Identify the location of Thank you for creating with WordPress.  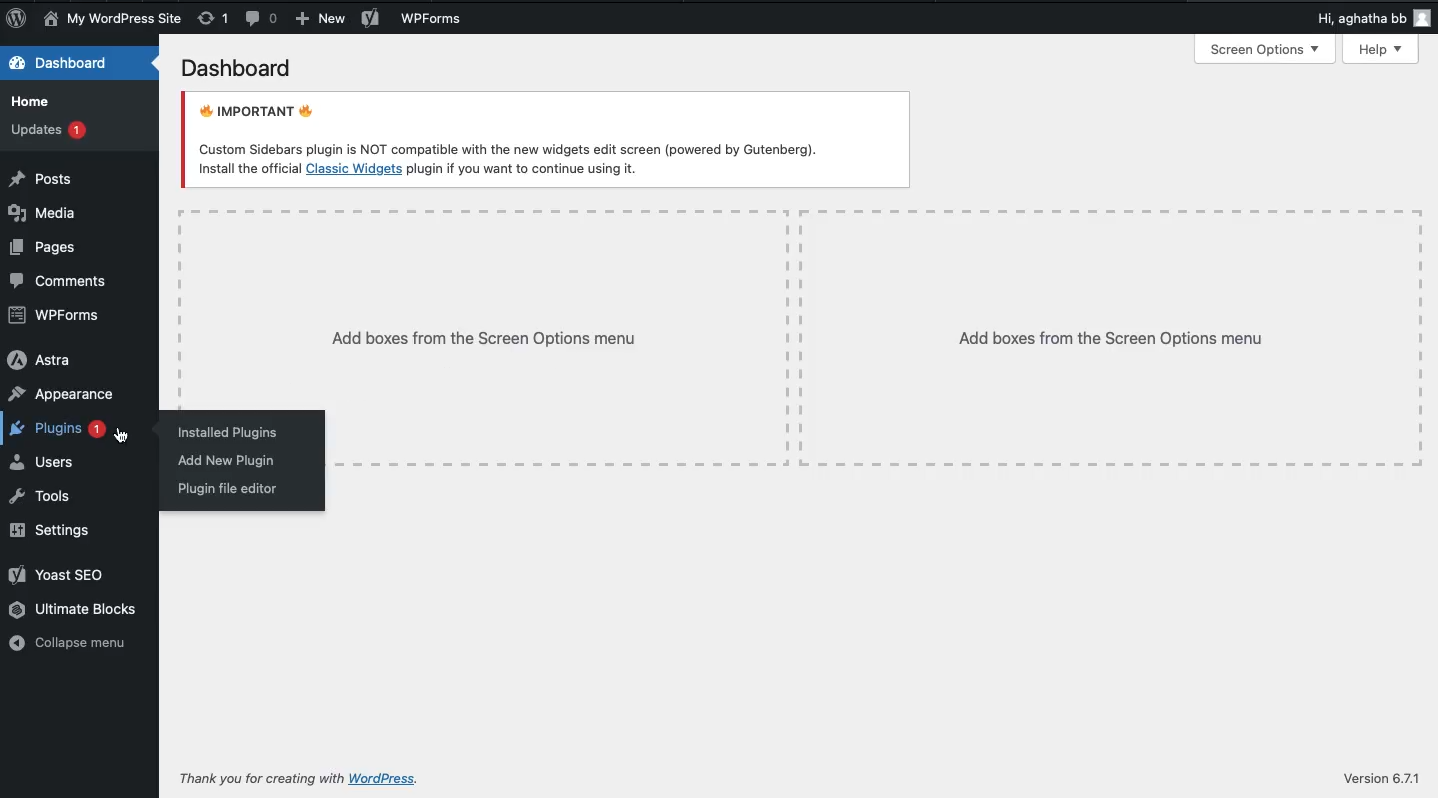
(262, 776).